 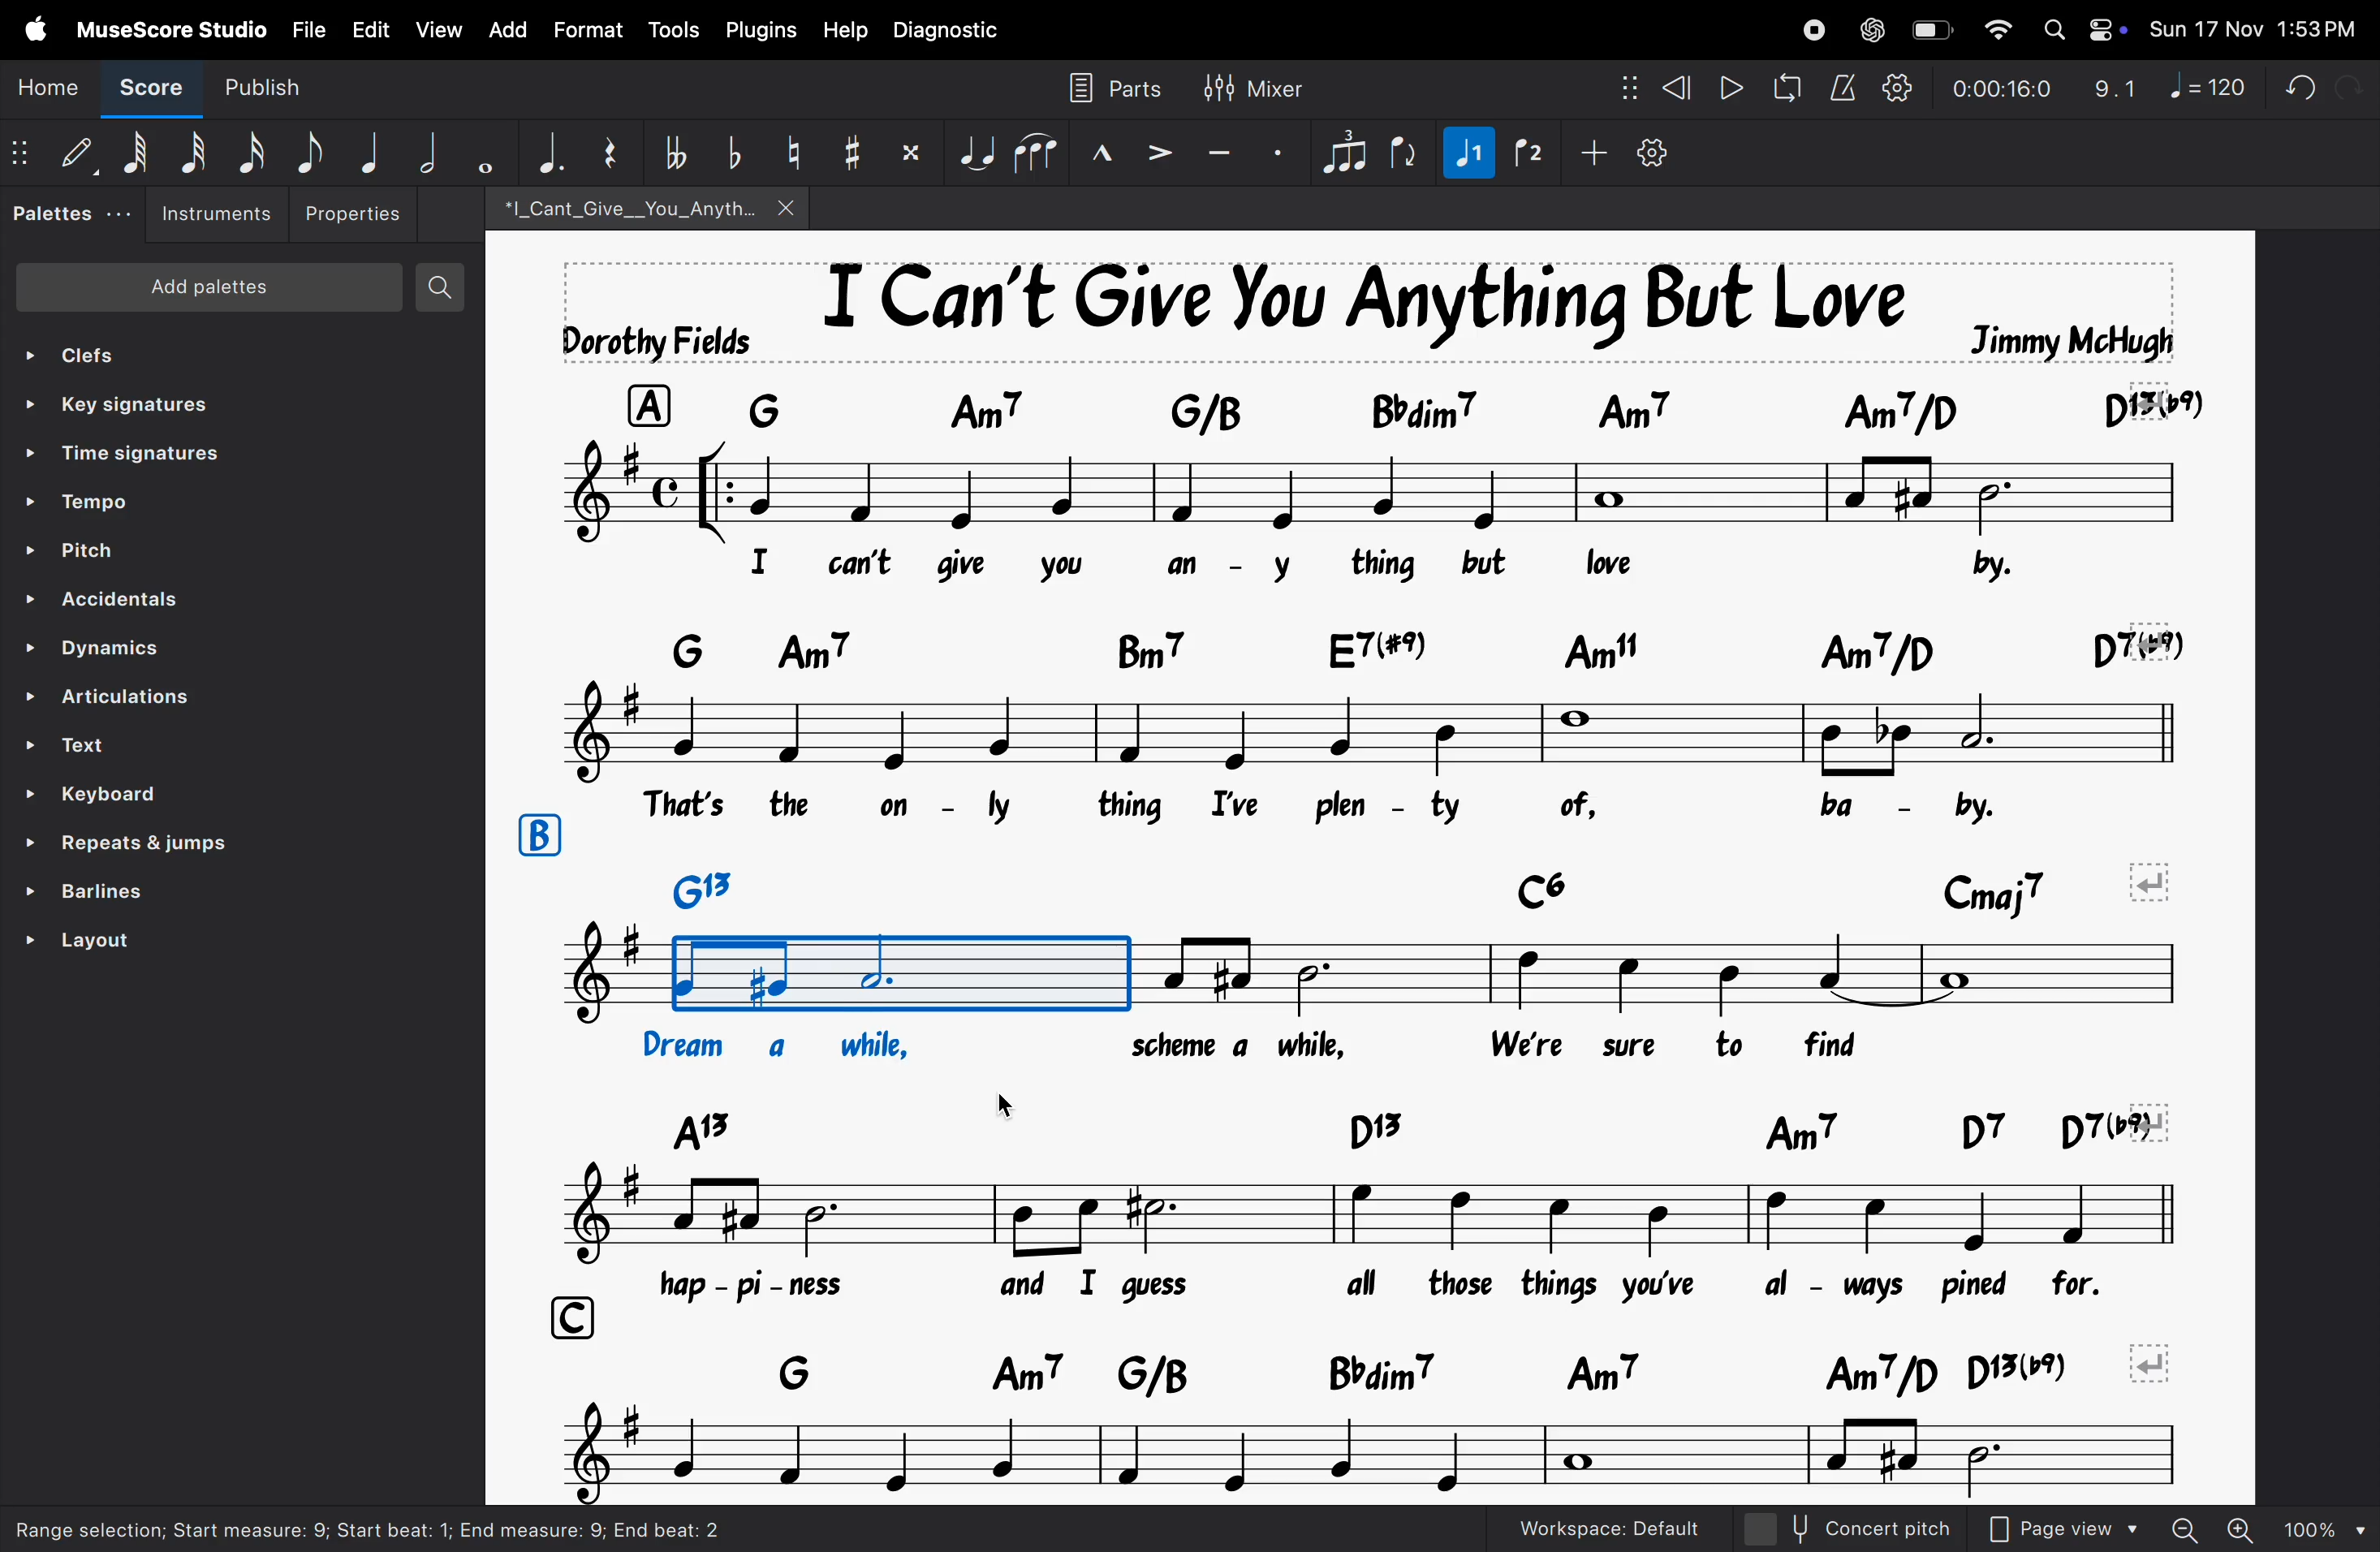 What do you see at coordinates (1353, 977) in the screenshot?
I see `notes` at bounding box center [1353, 977].